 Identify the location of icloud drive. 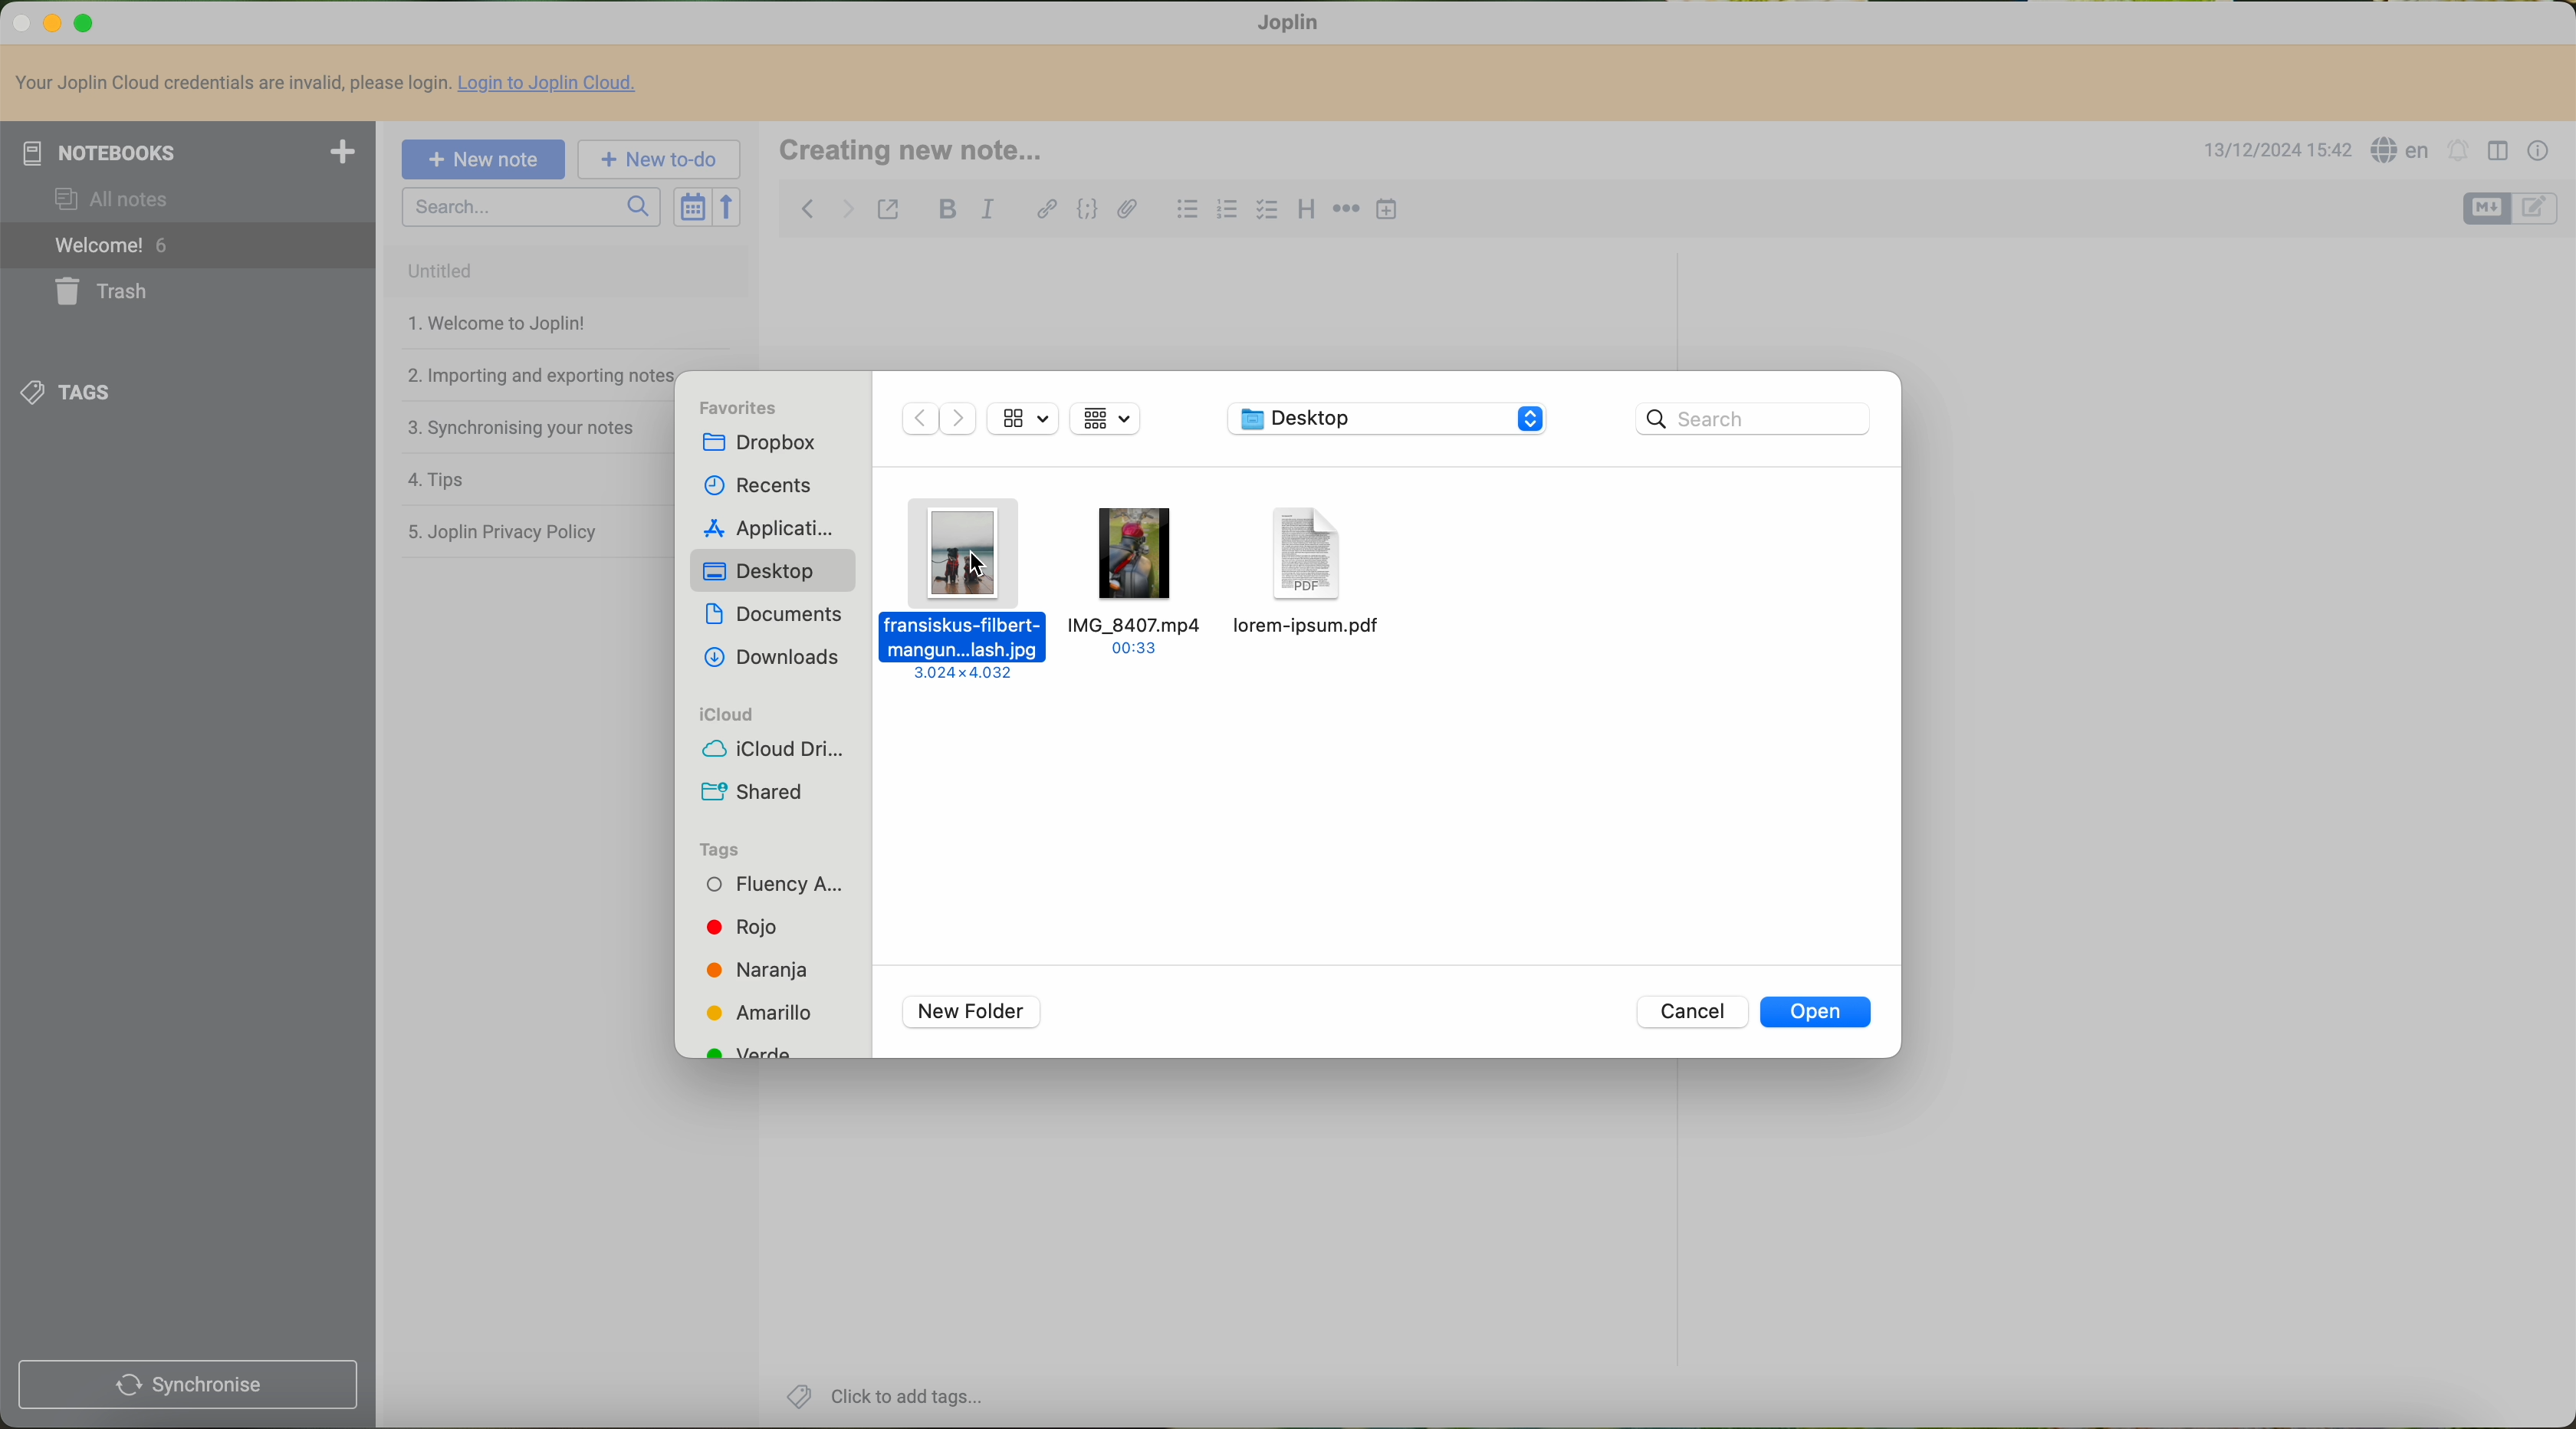
(771, 751).